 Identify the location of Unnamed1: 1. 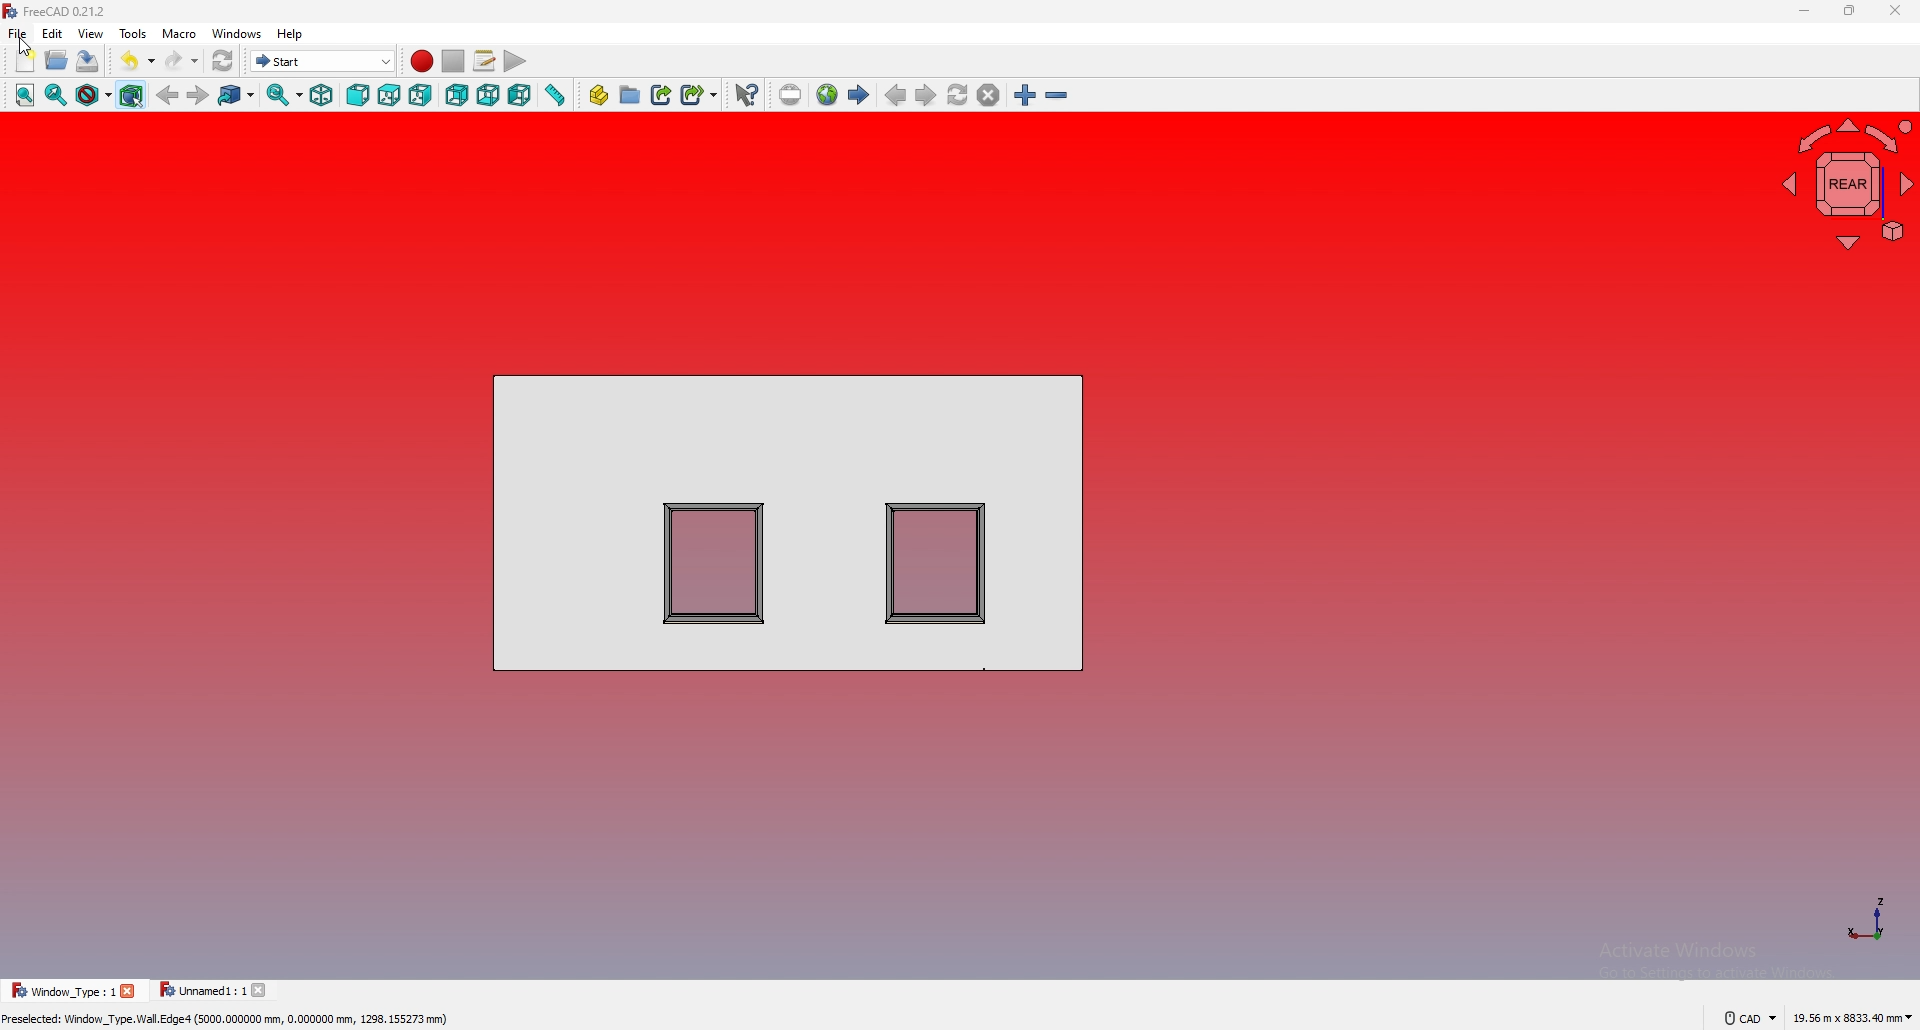
(202, 990).